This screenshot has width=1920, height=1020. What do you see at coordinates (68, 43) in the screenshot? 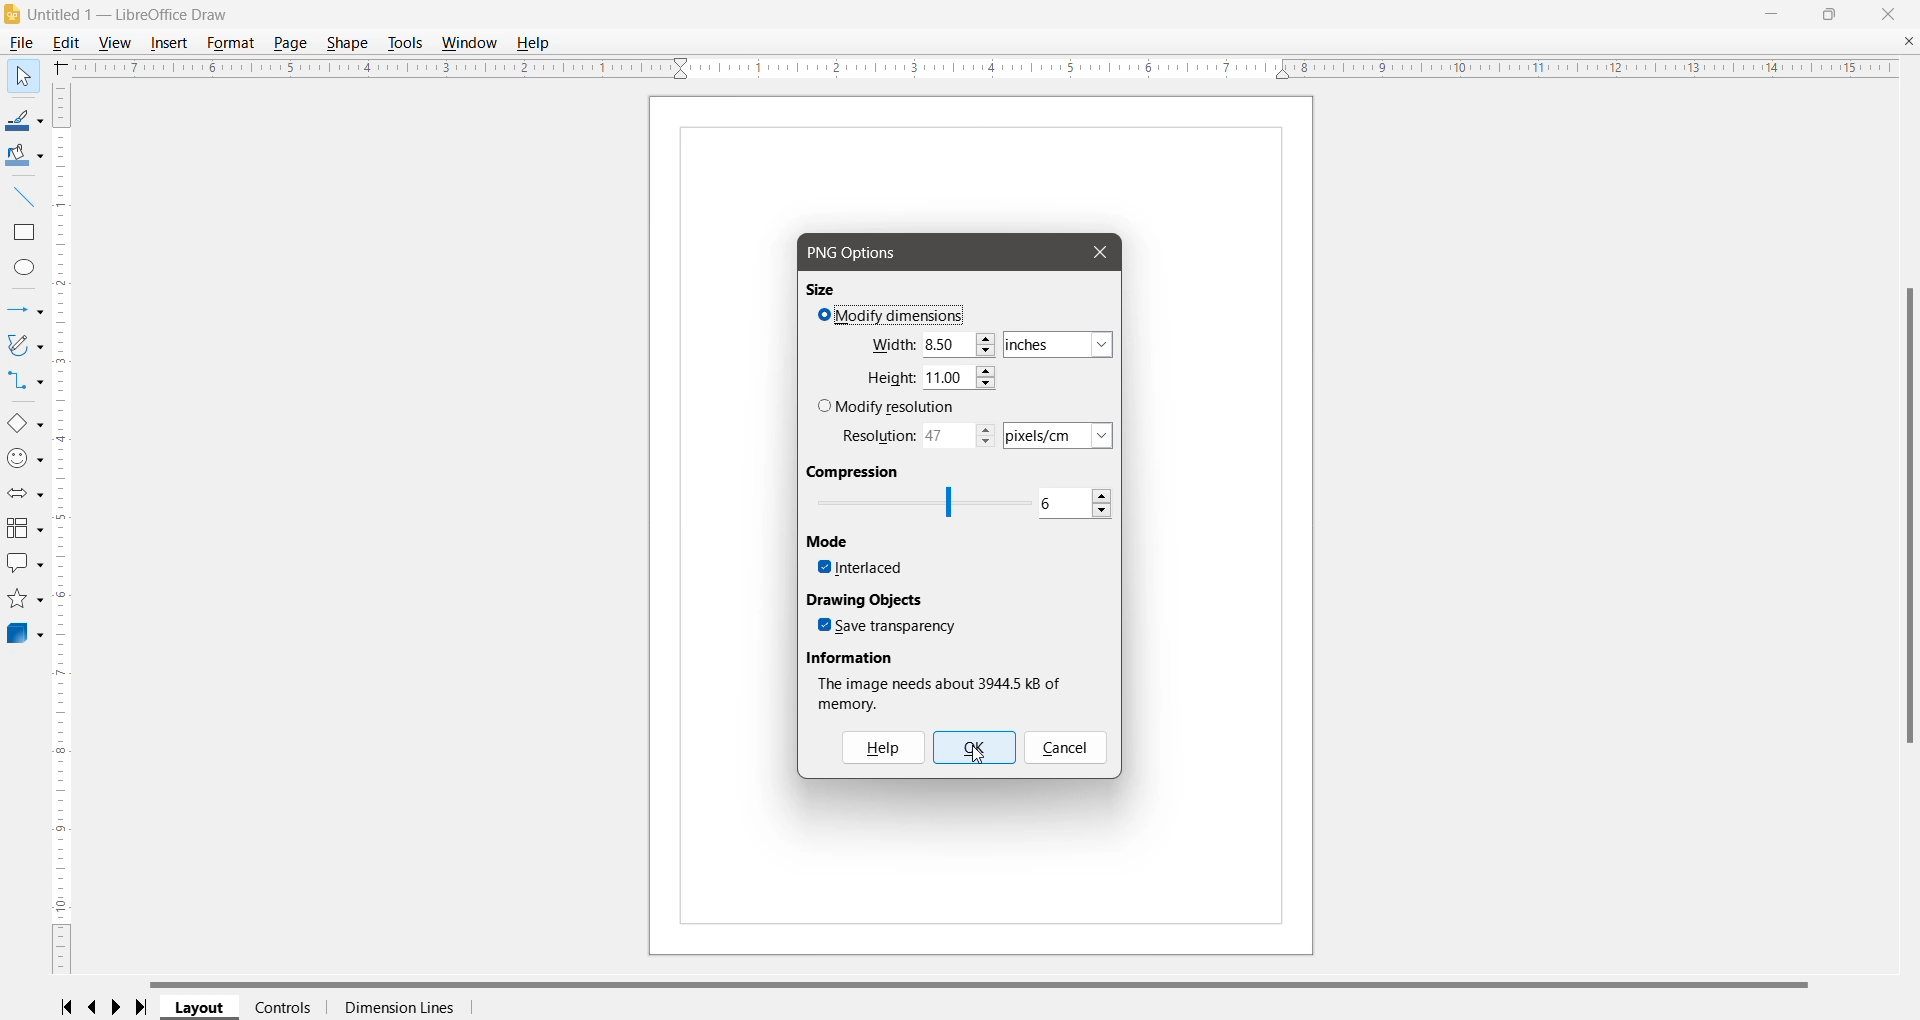
I see `Edit` at bounding box center [68, 43].